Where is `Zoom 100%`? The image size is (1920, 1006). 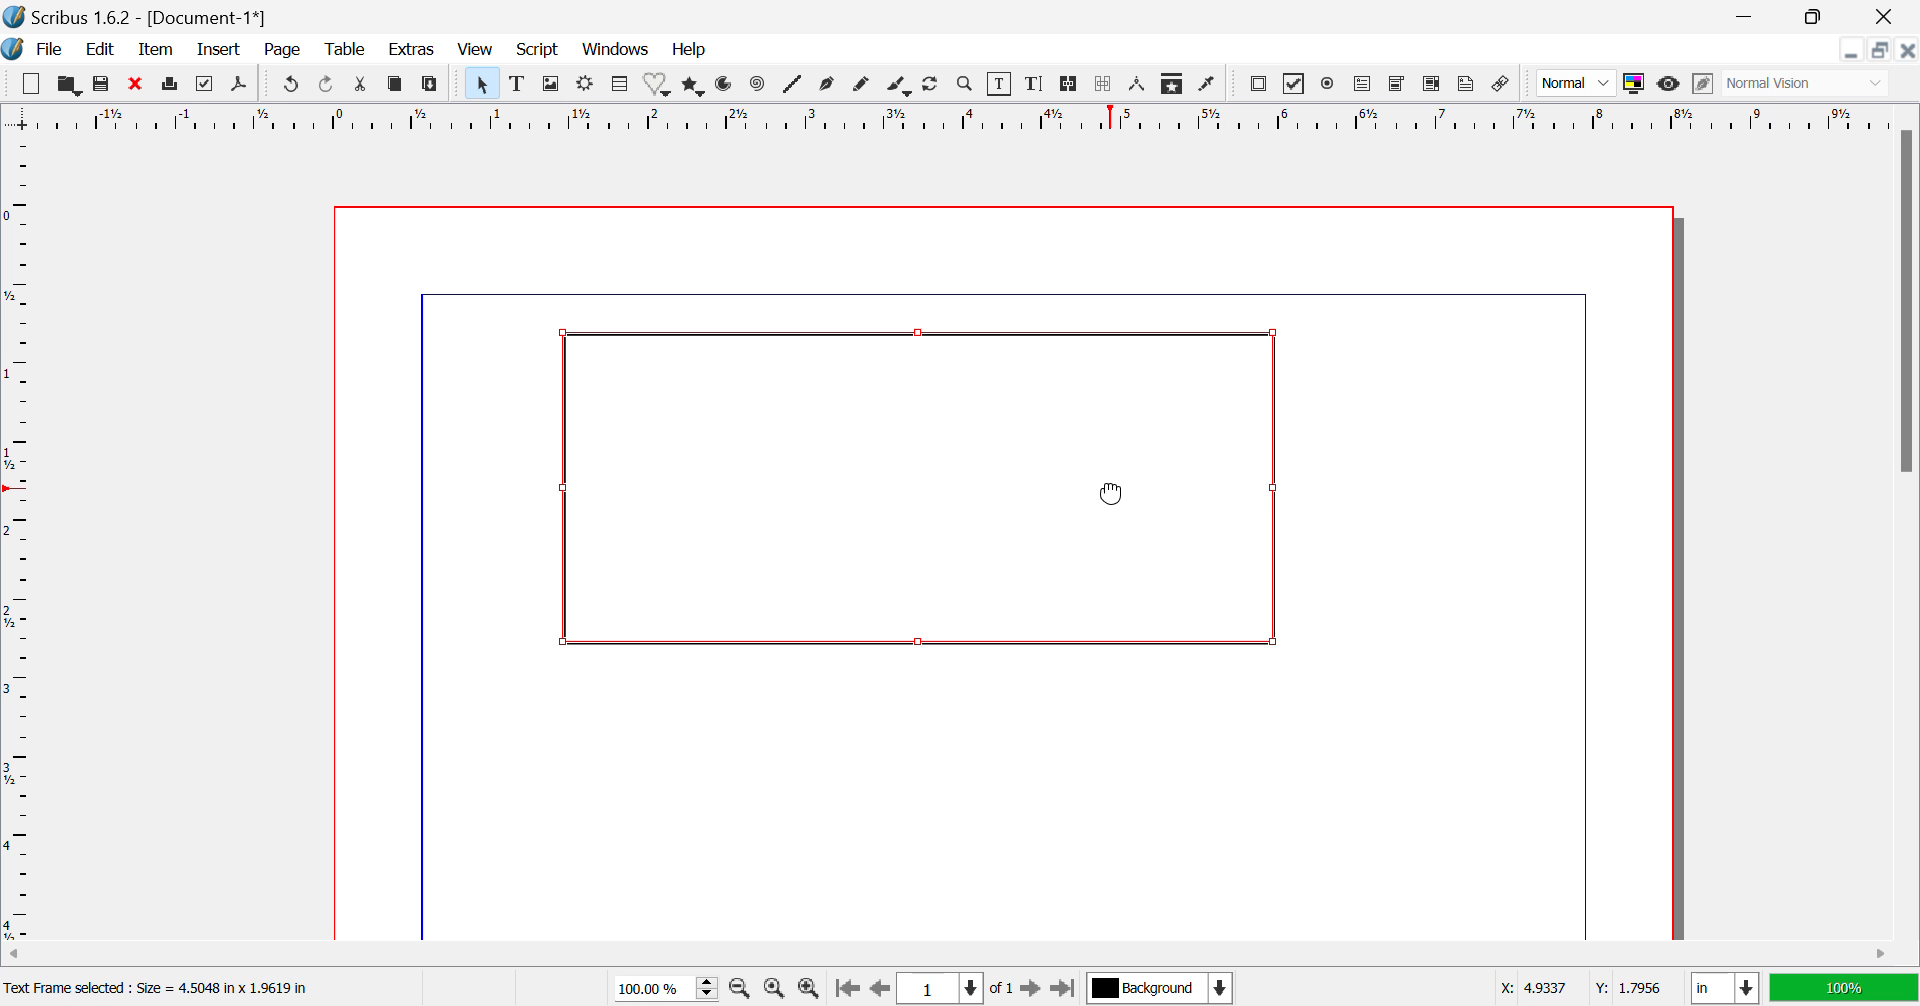 Zoom 100% is located at coordinates (668, 987).